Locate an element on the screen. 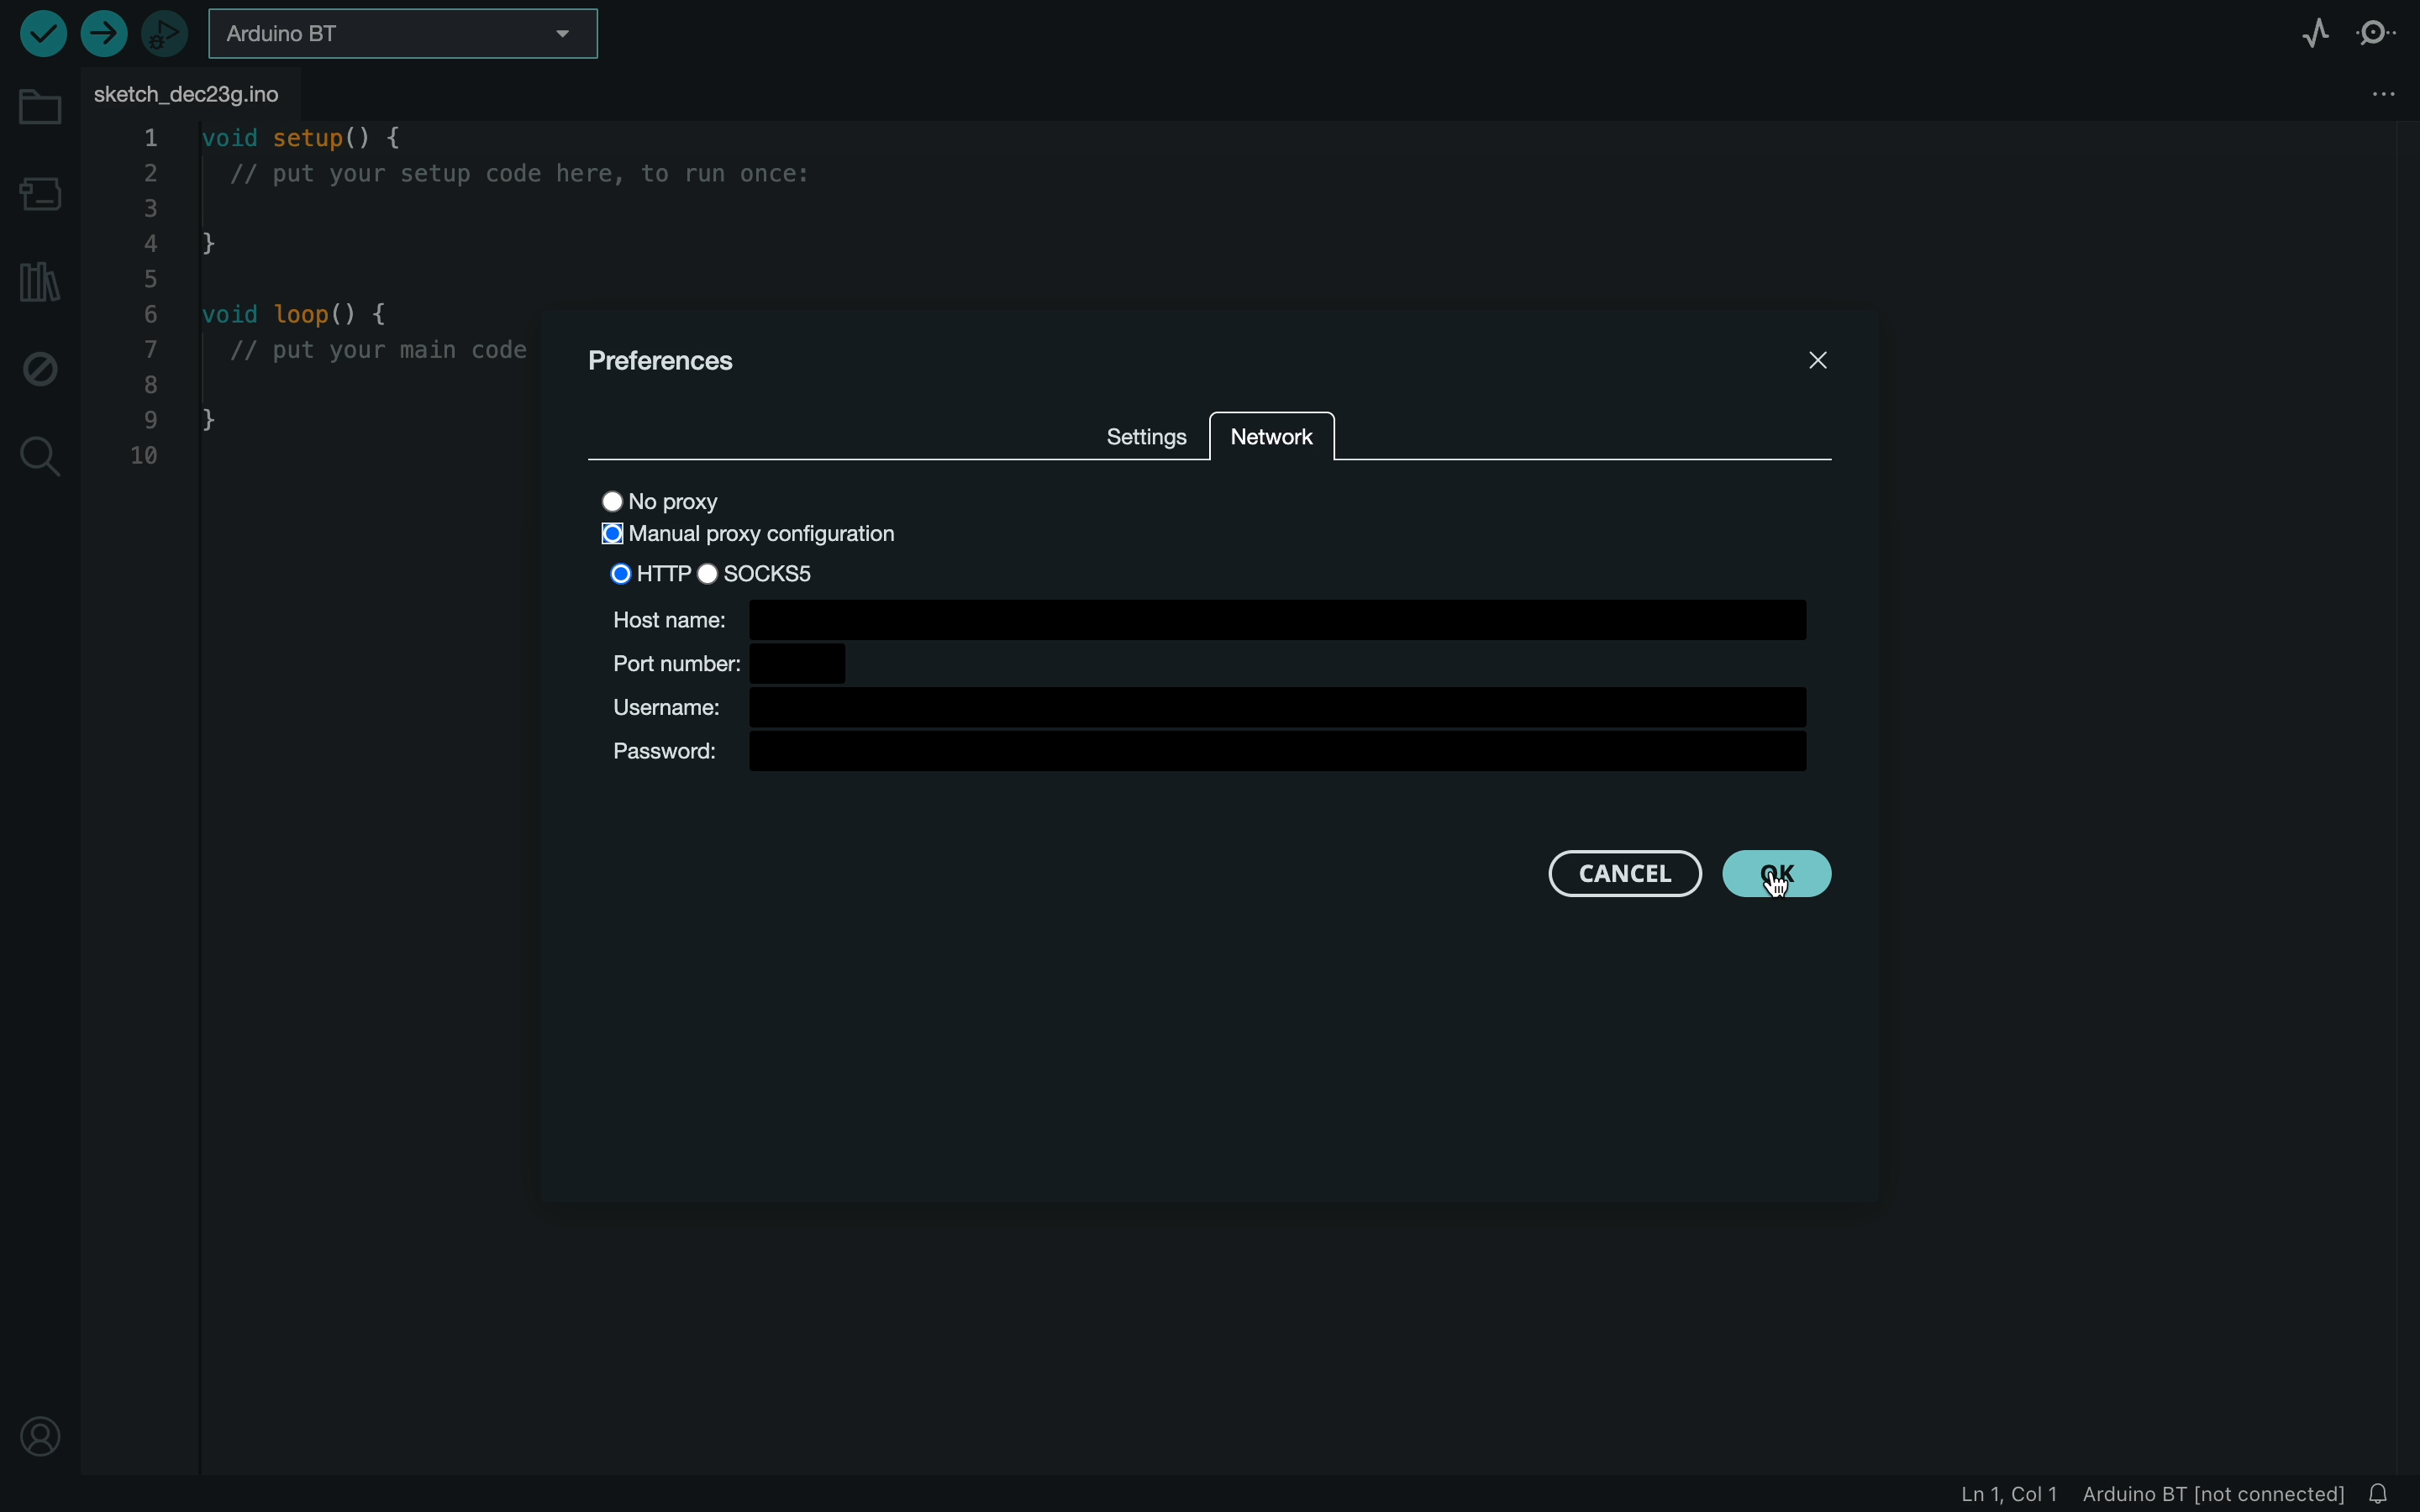 The height and width of the screenshot is (1512, 2420). debugger is located at coordinates (167, 35).